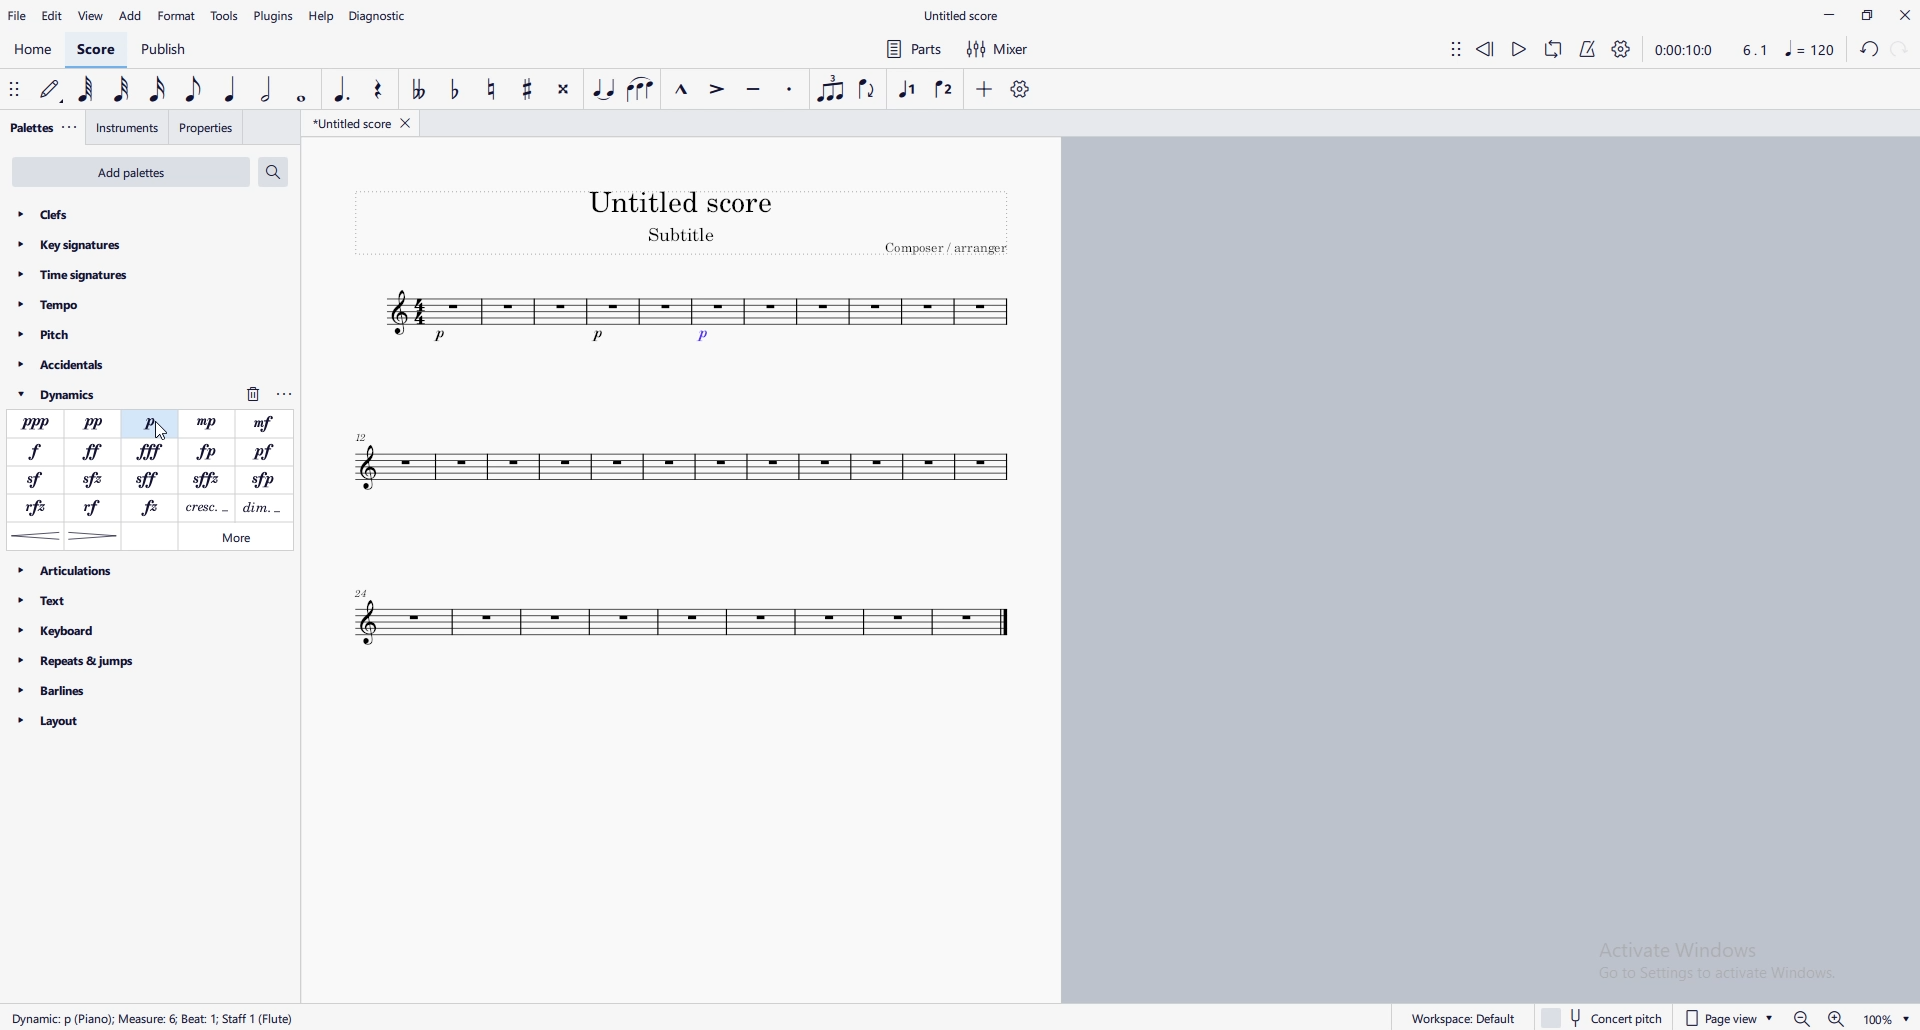 This screenshot has width=1920, height=1030. What do you see at coordinates (422, 88) in the screenshot?
I see `toggle double flat` at bounding box center [422, 88].